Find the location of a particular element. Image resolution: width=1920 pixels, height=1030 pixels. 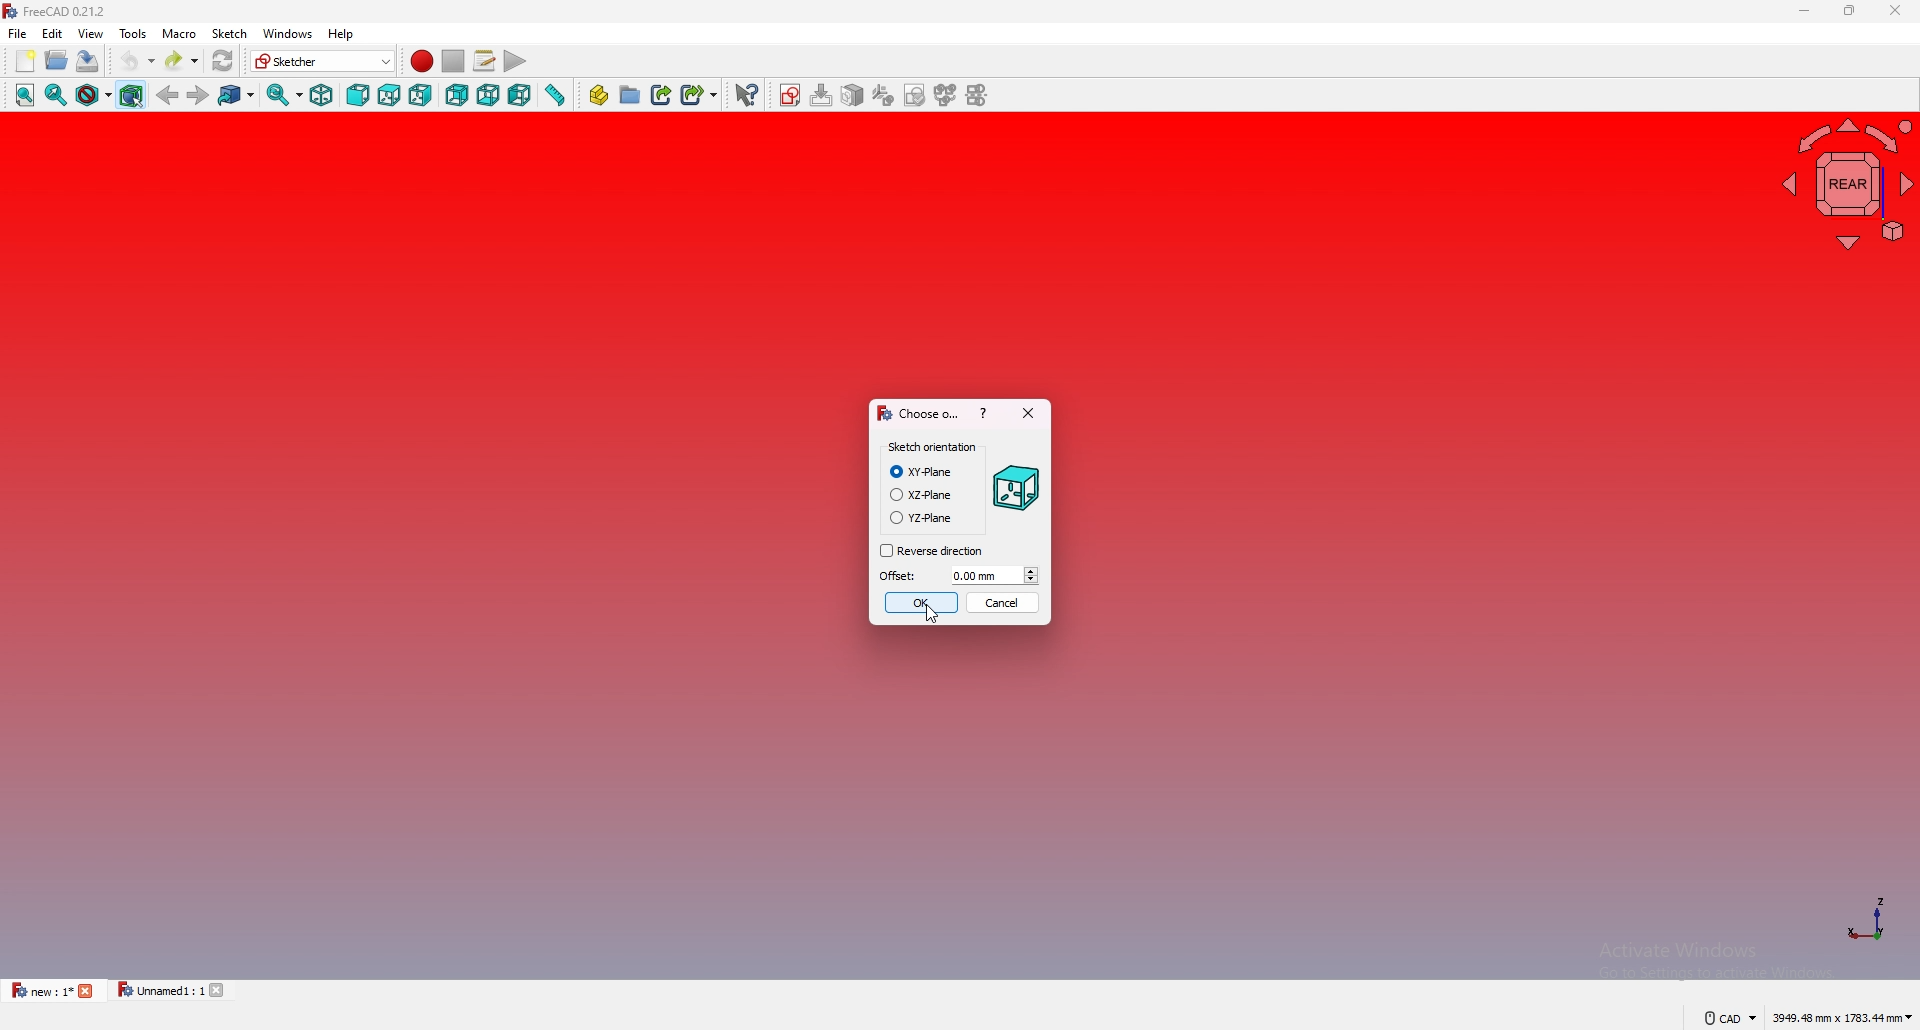

file is located at coordinates (18, 33).